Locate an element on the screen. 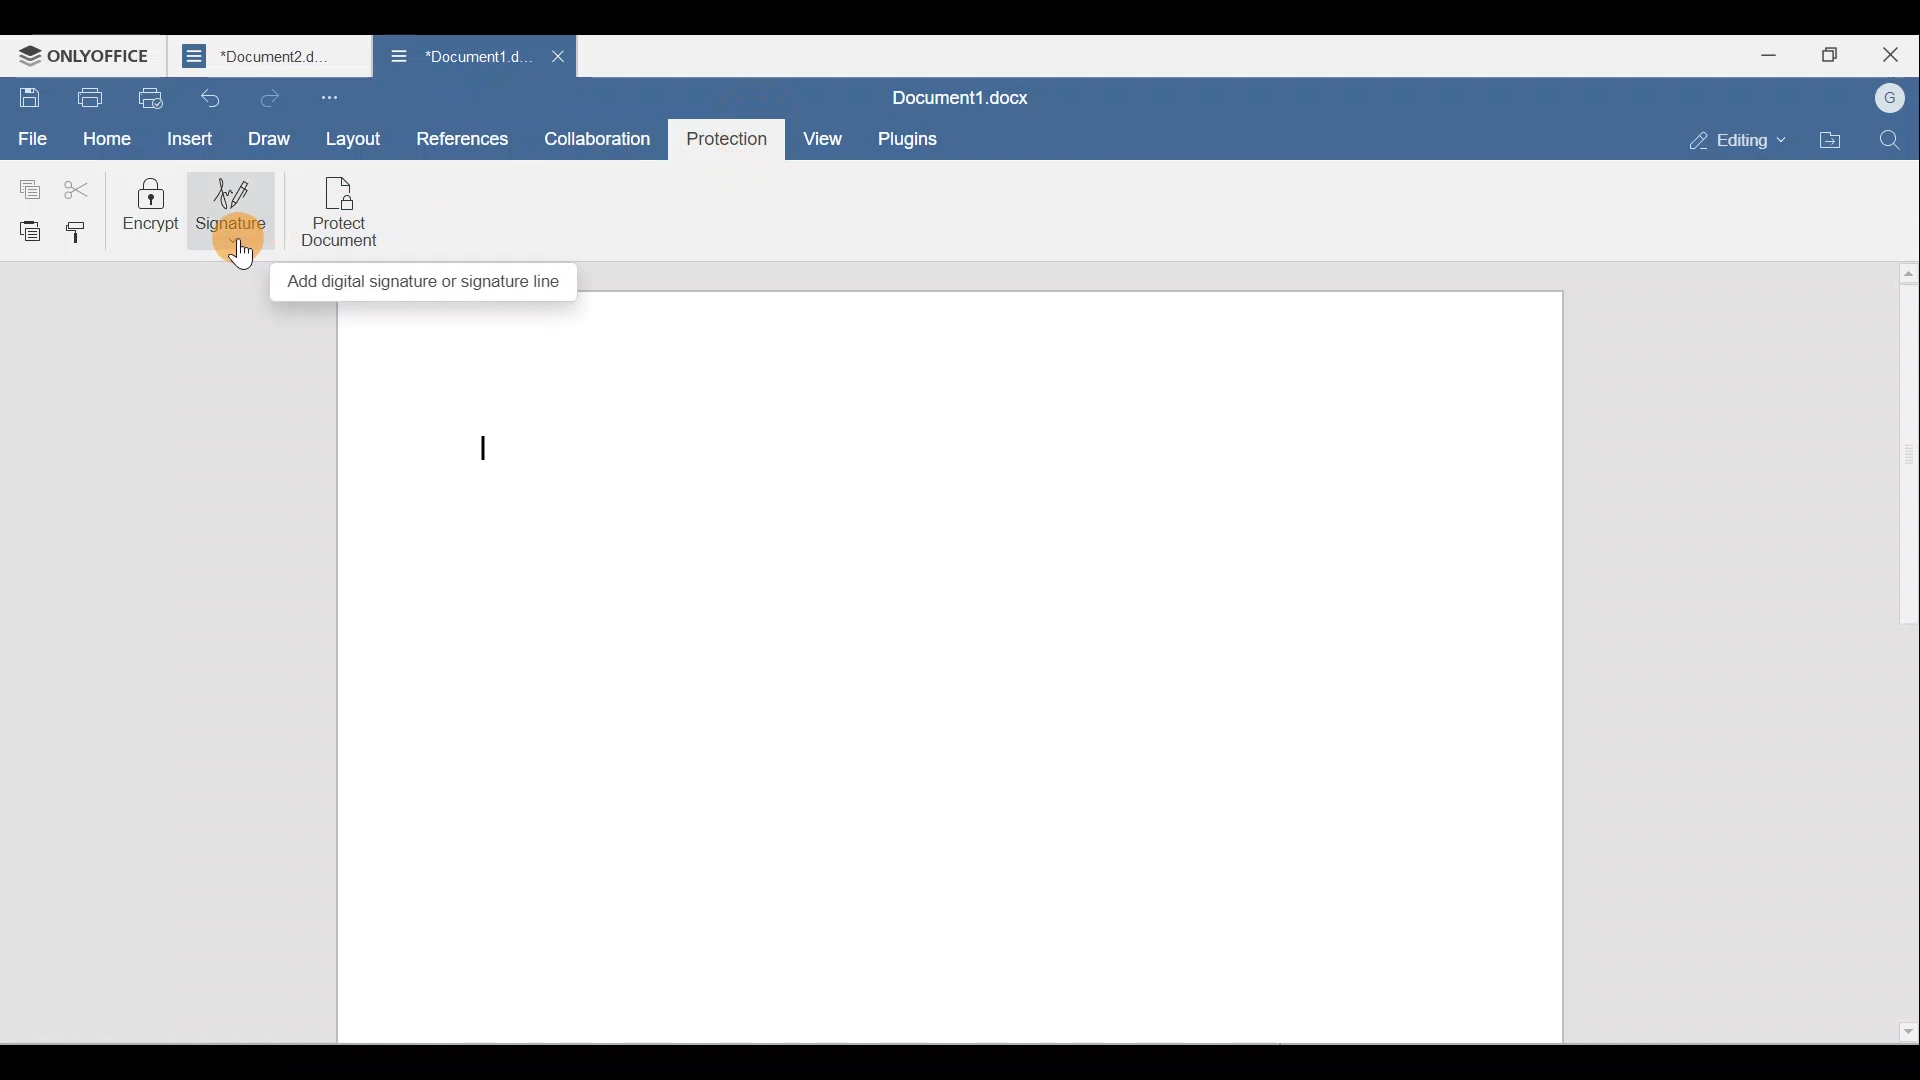 The image size is (1920, 1080). Close is located at coordinates (1890, 56).